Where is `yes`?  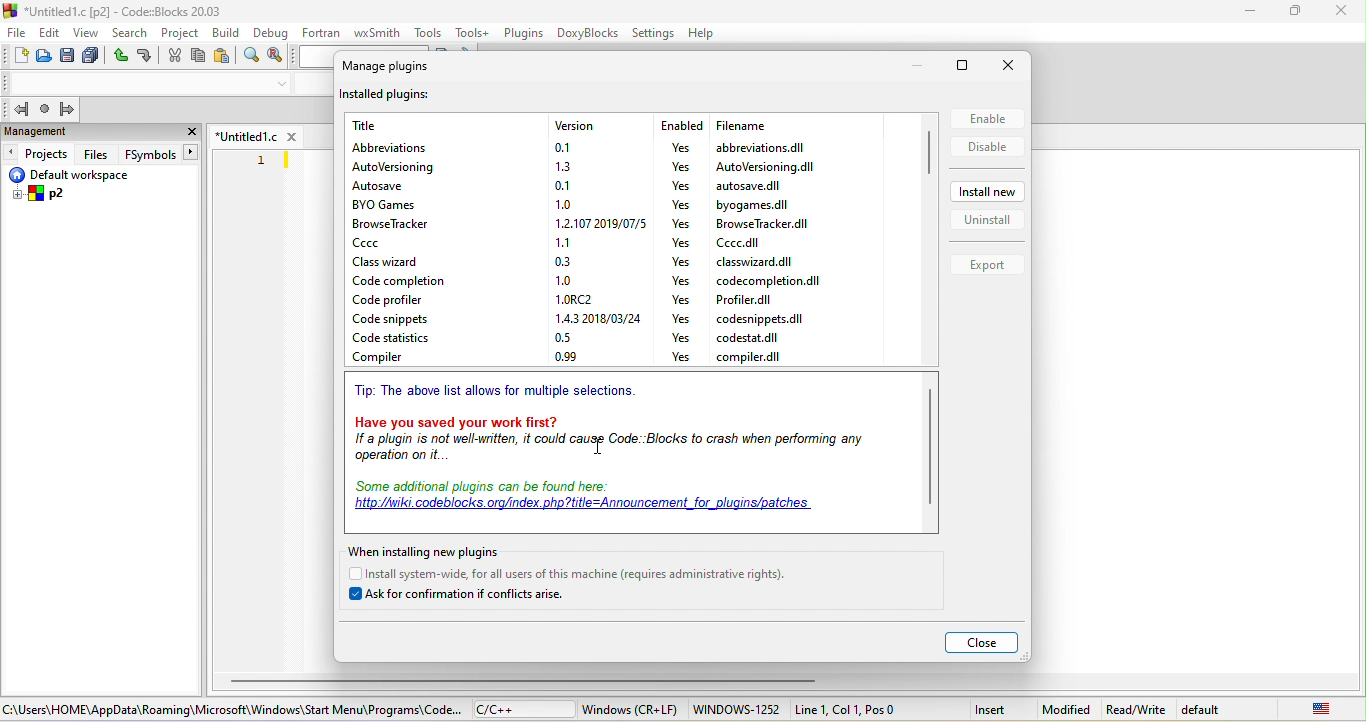
yes is located at coordinates (683, 357).